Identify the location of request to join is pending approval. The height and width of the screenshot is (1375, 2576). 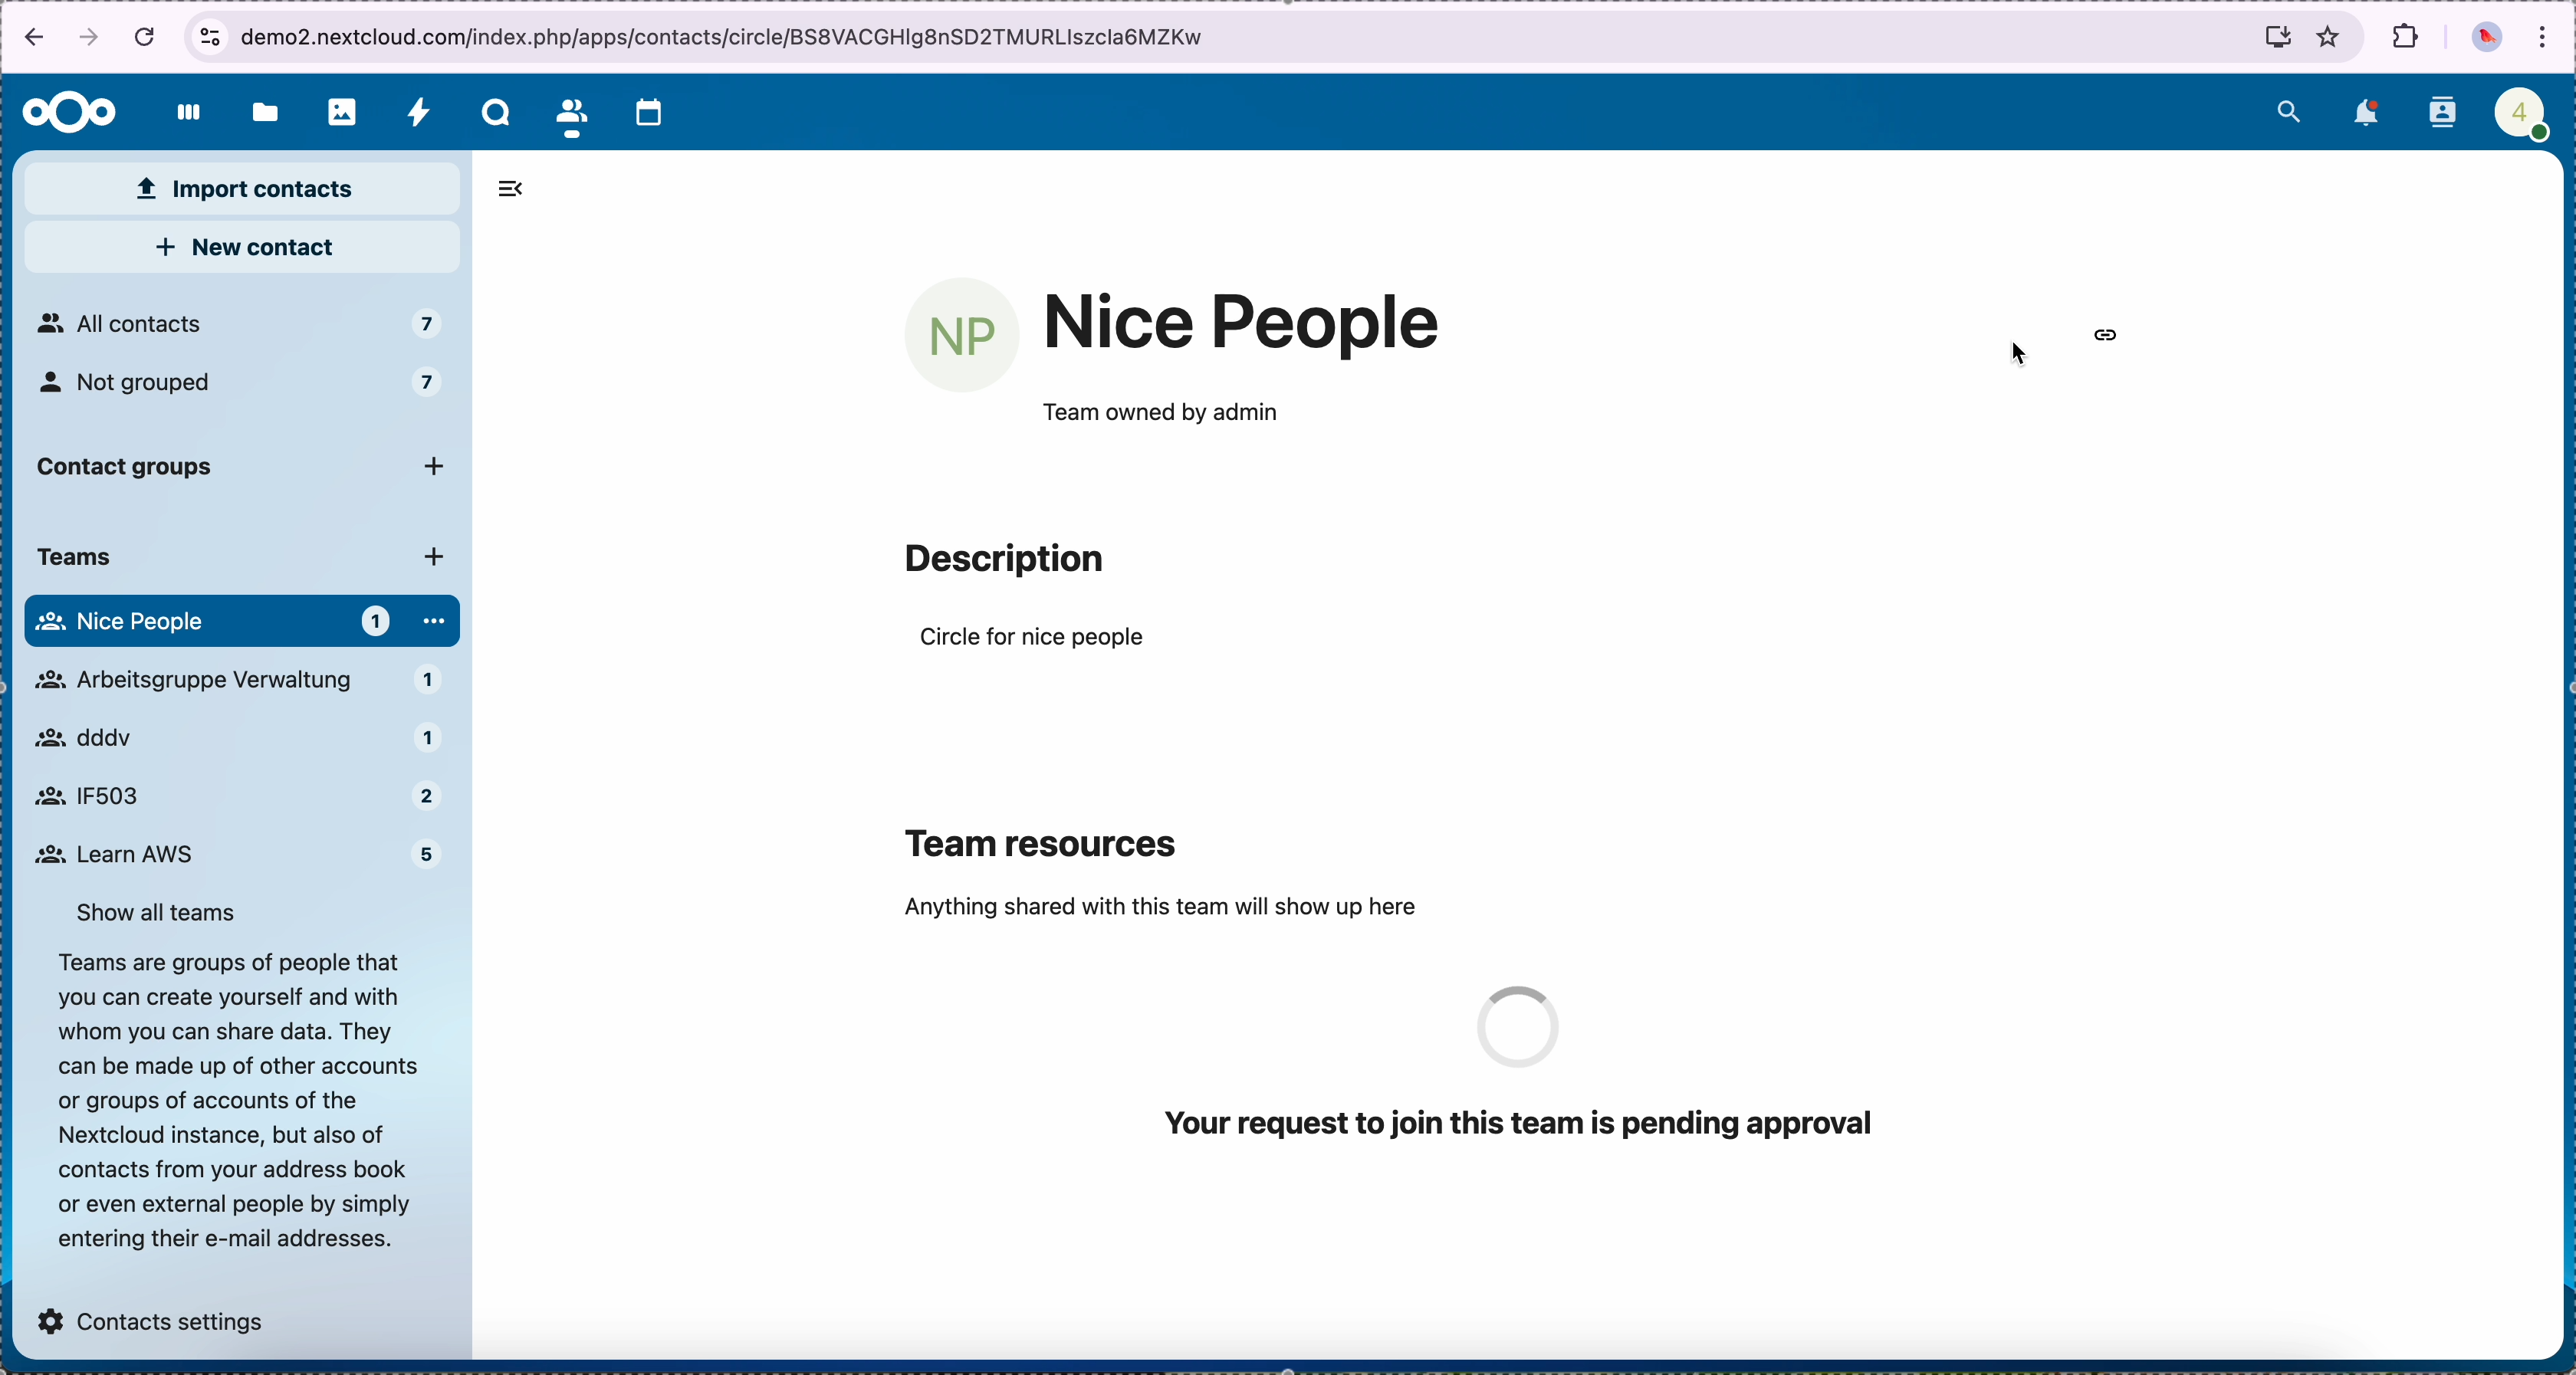
(1550, 1067).